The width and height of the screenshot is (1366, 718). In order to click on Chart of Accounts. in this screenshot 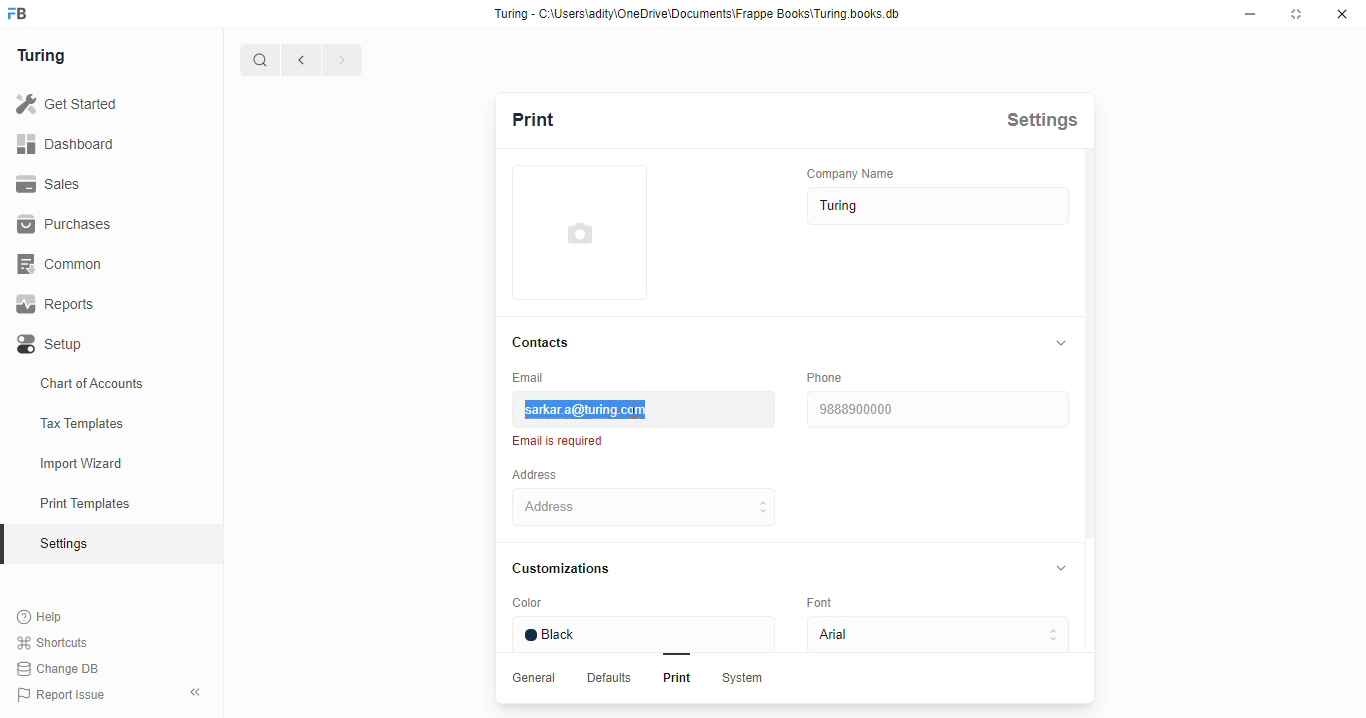, I will do `click(109, 384)`.